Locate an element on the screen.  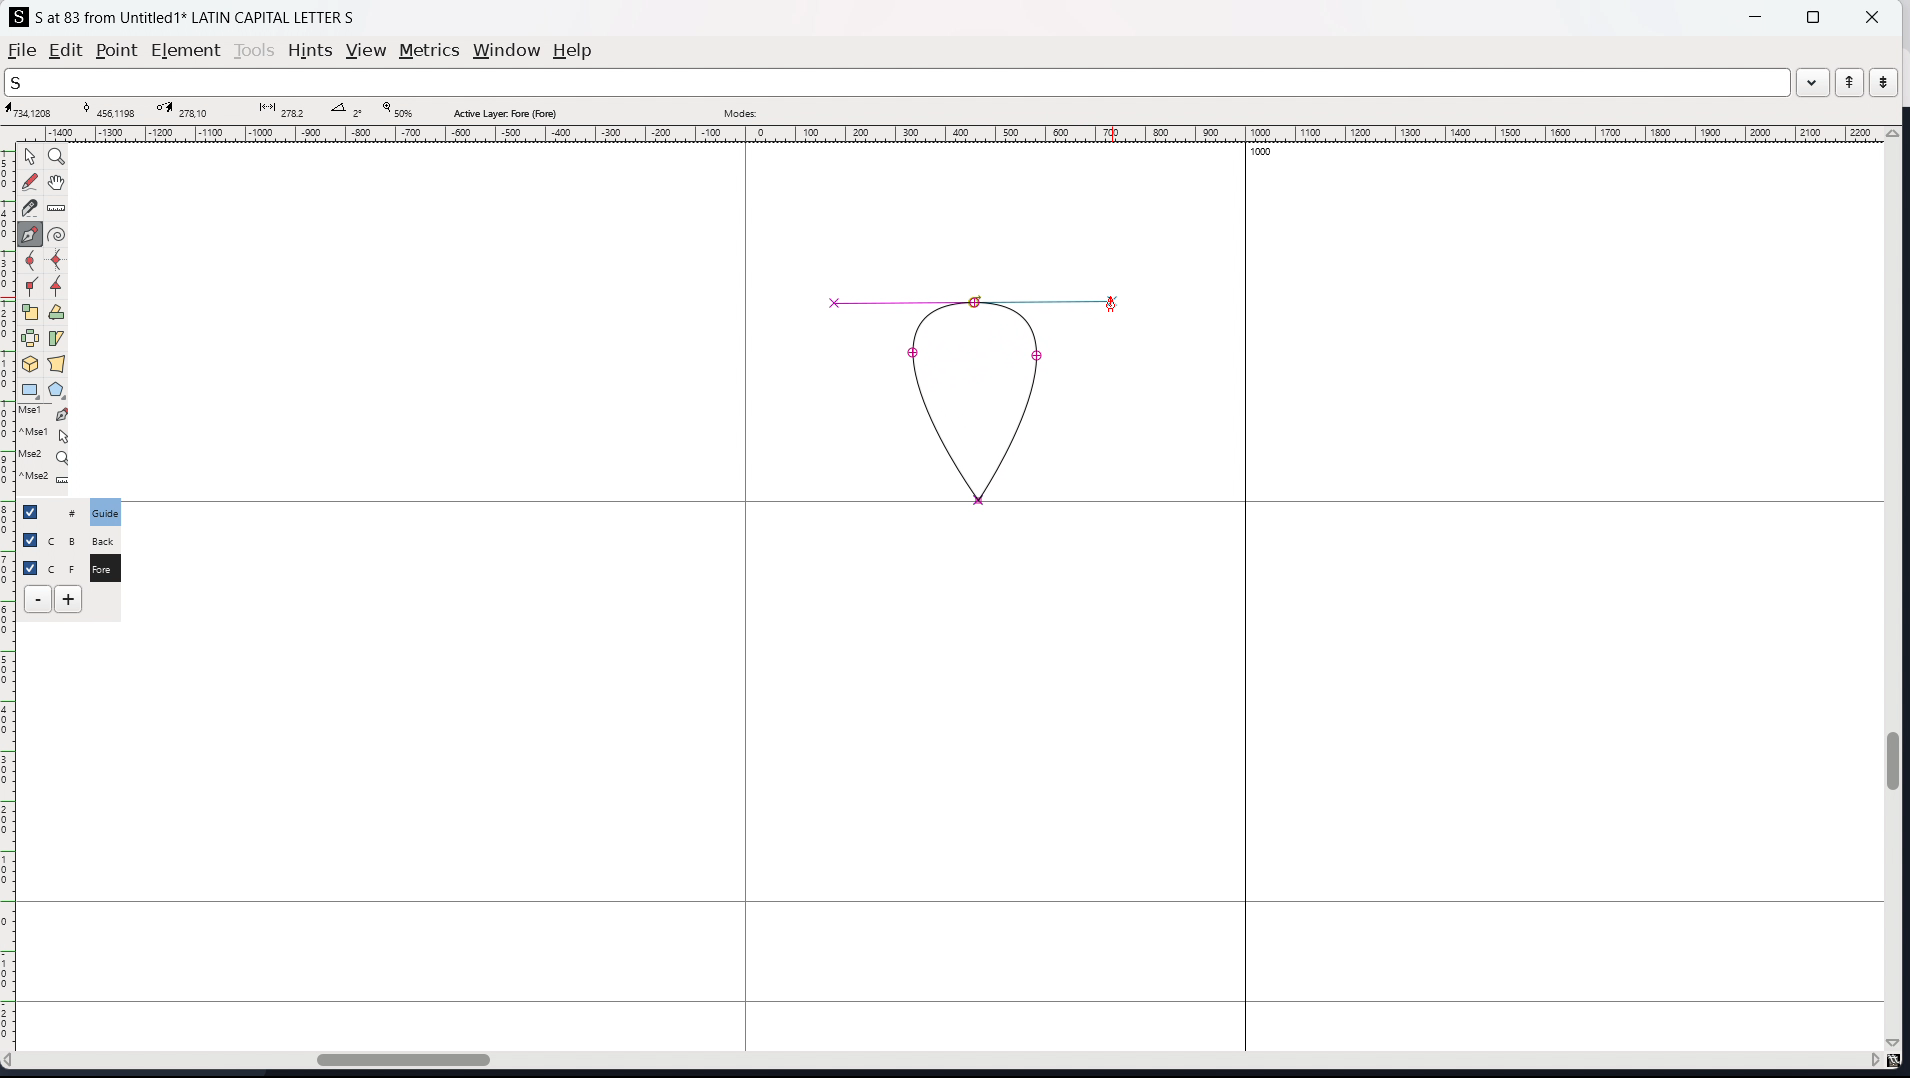
Mse1 is located at coordinates (45, 414).